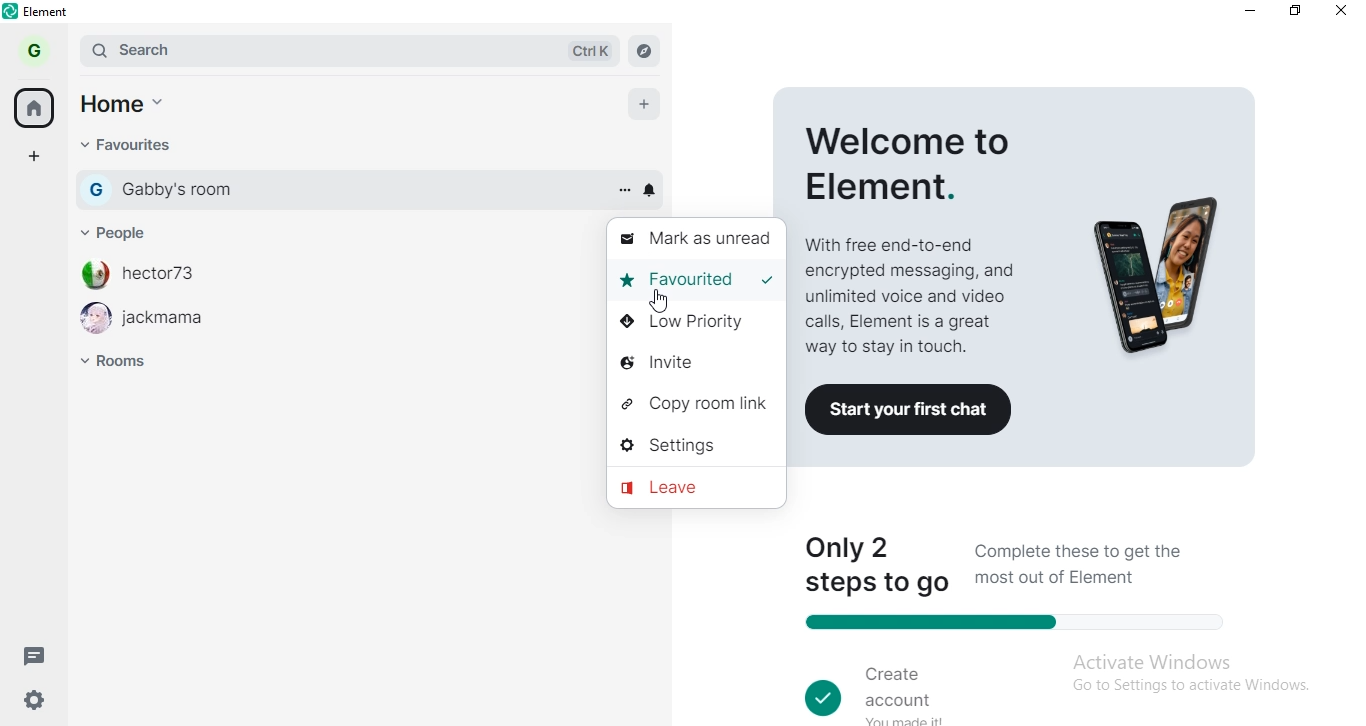 Image resolution: width=1366 pixels, height=726 pixels. Describe the element at coordinates (621, 190) in the screenshot. I see `options` at that location.